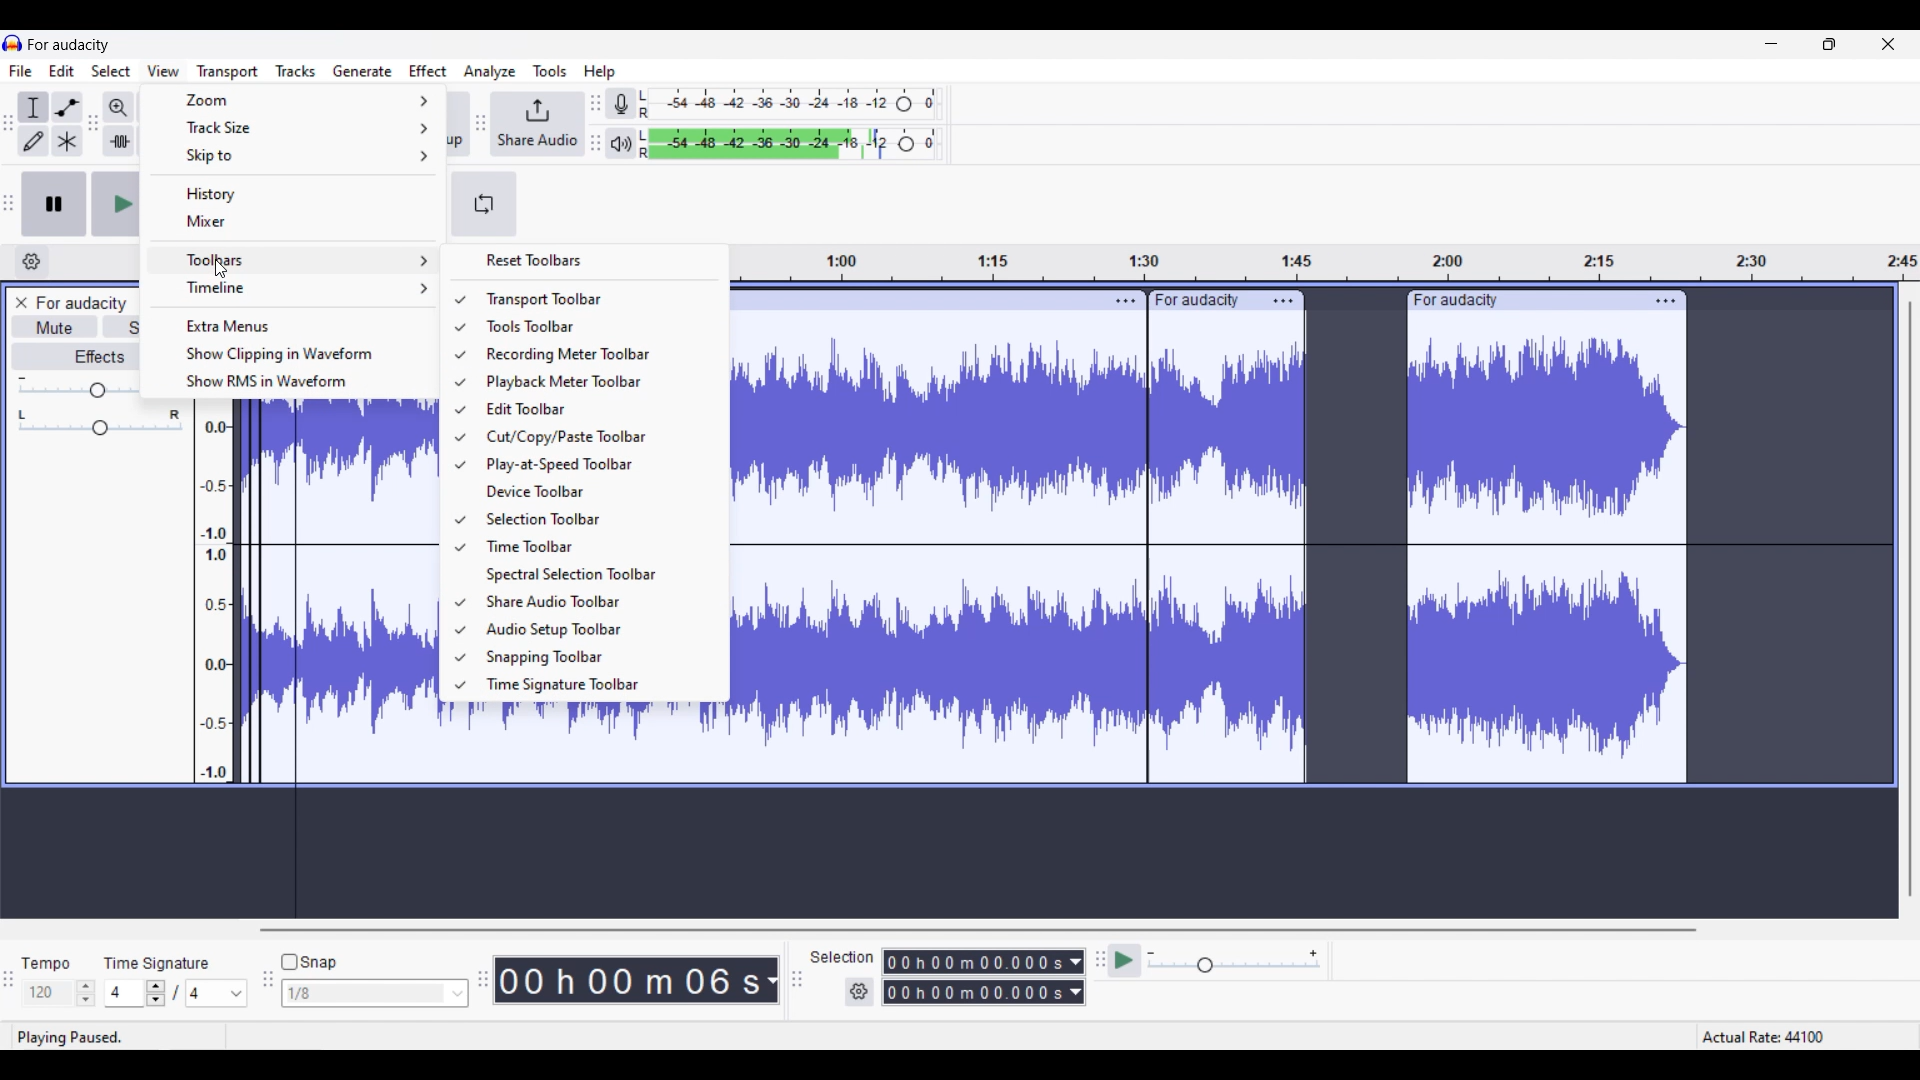  What do you see at coordinates (297, 382) in the screenshot?
I see `Show RMS in waveform` at bounding box center [297, 382].